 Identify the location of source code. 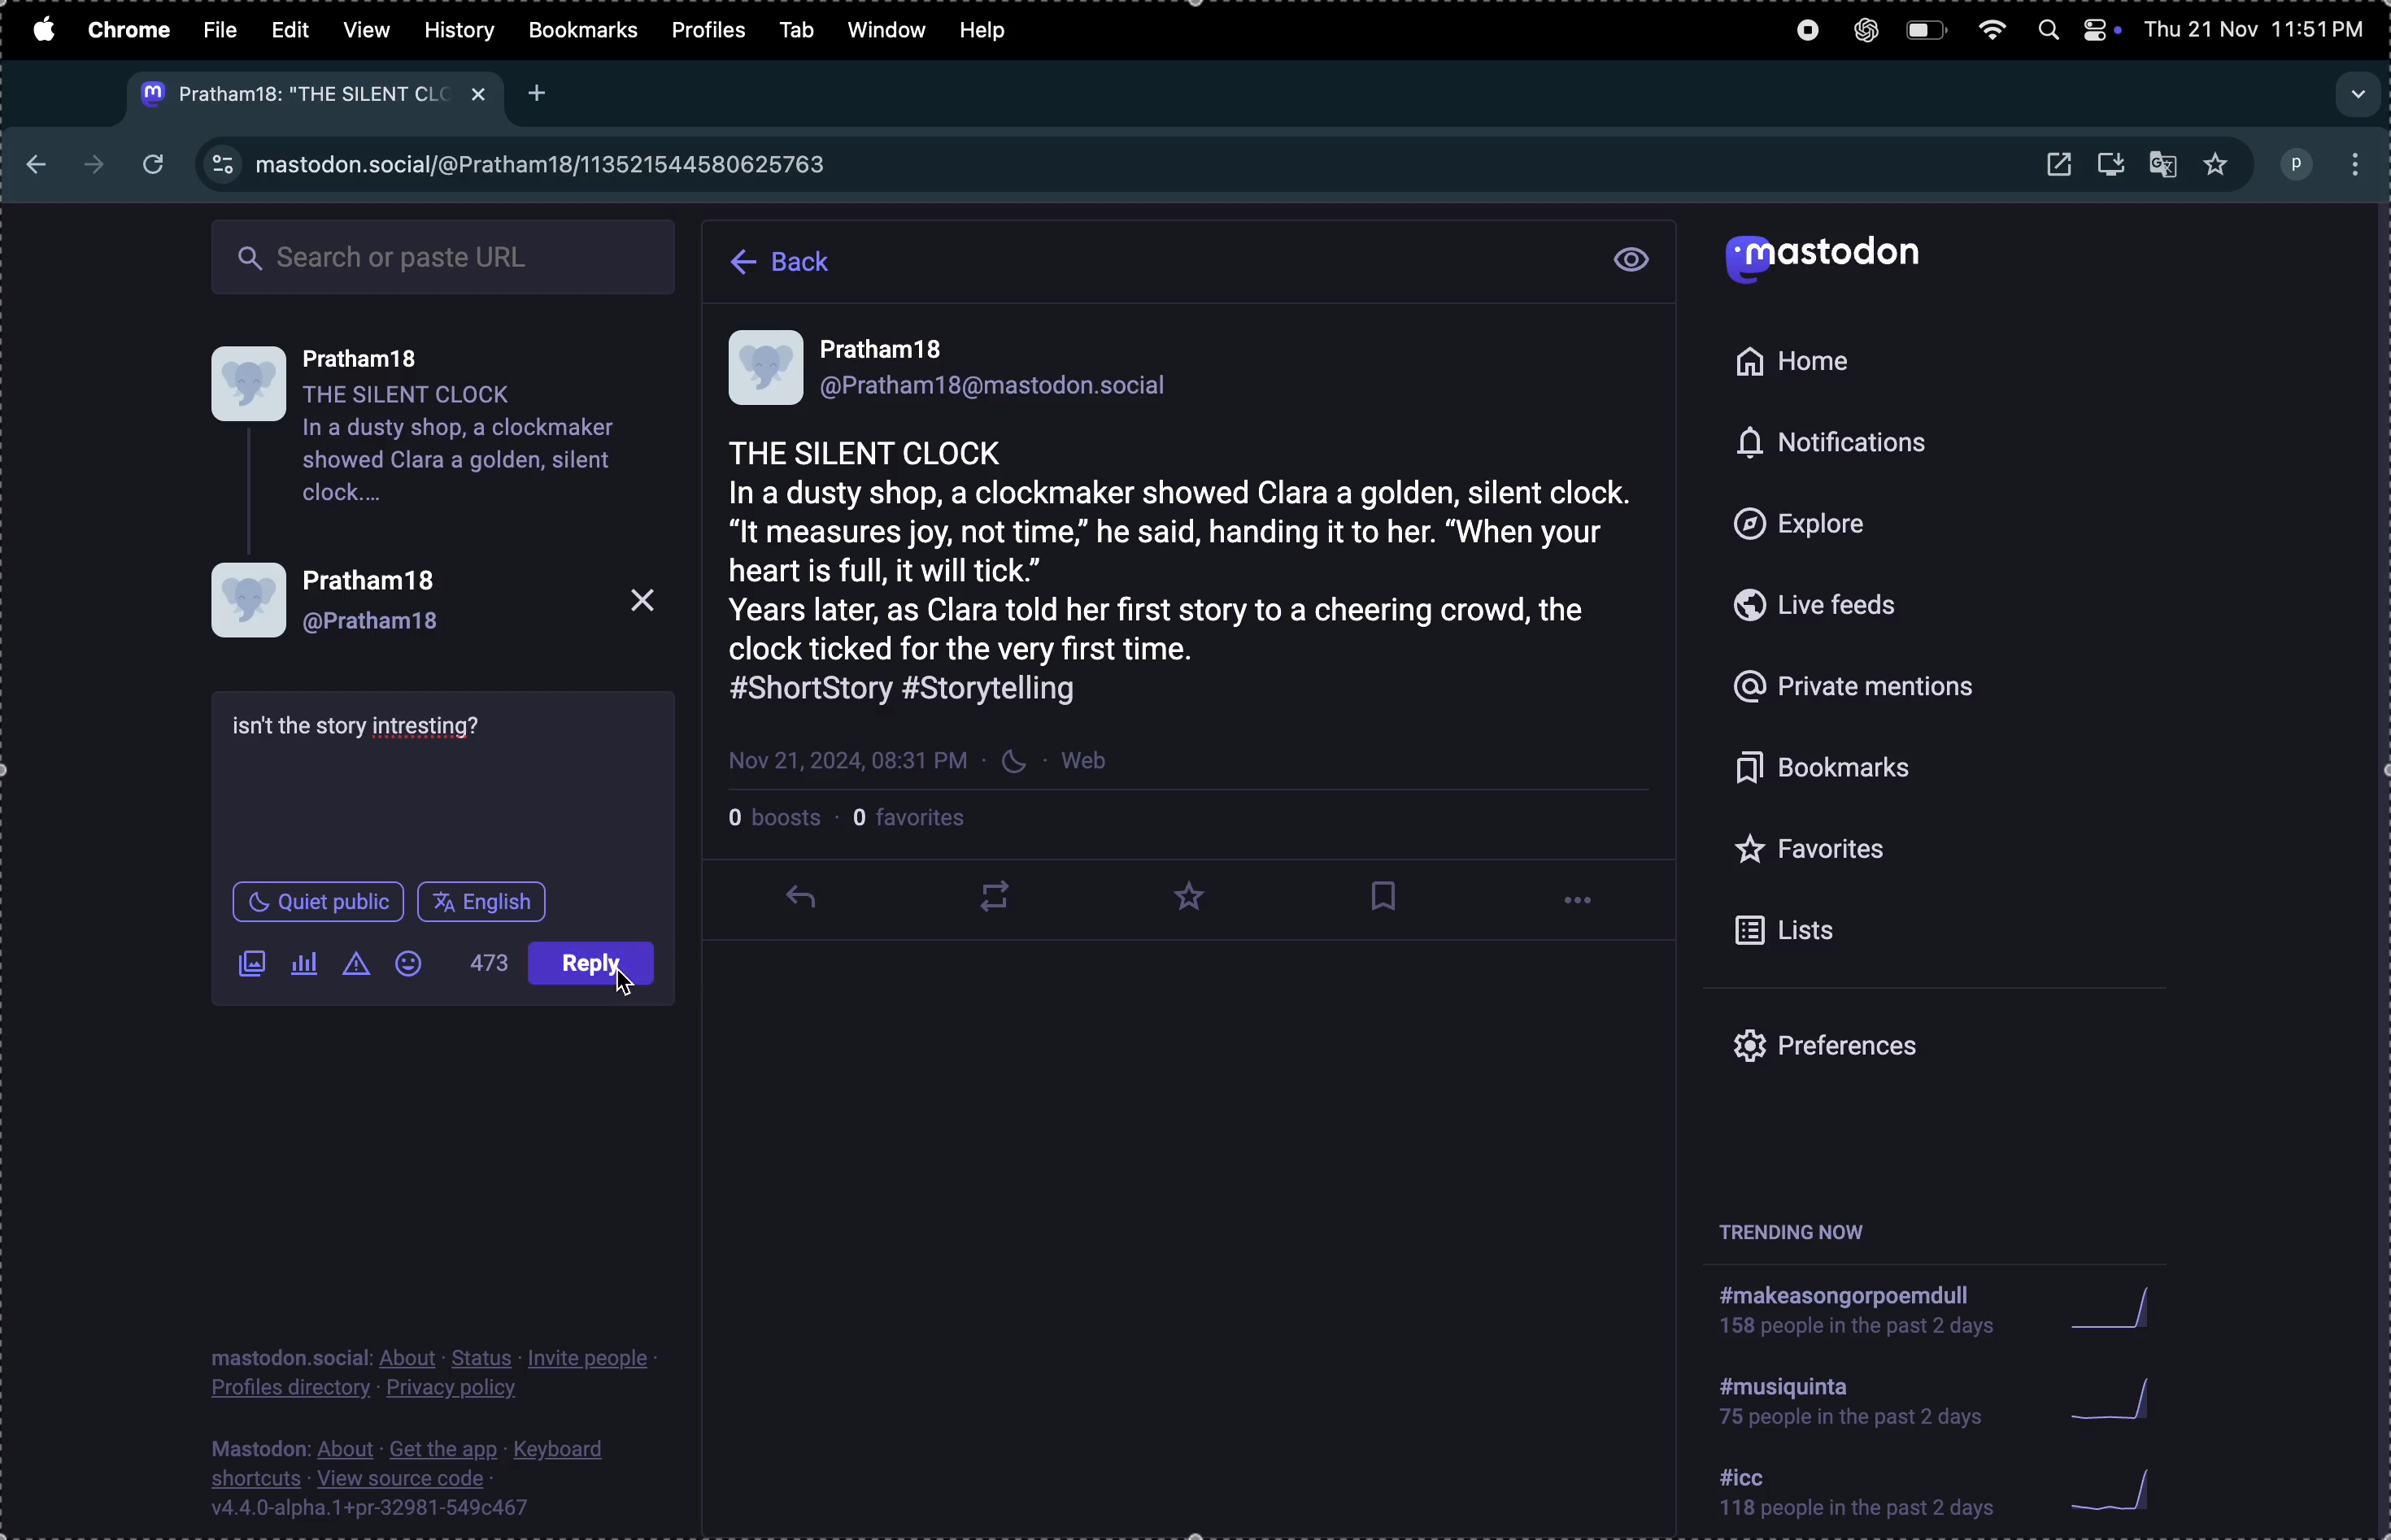
(430, 1476).